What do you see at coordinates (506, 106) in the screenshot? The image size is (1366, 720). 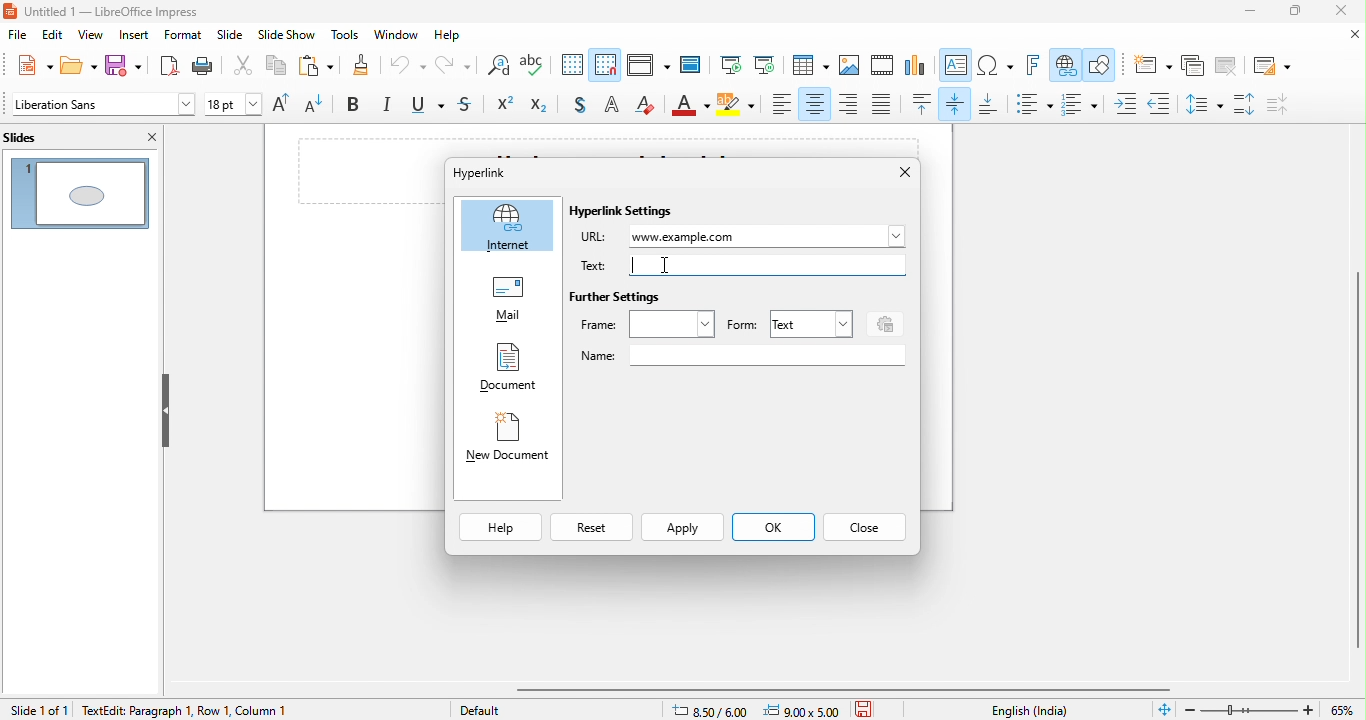 I see `superscript` at bounding box center [506, 106].